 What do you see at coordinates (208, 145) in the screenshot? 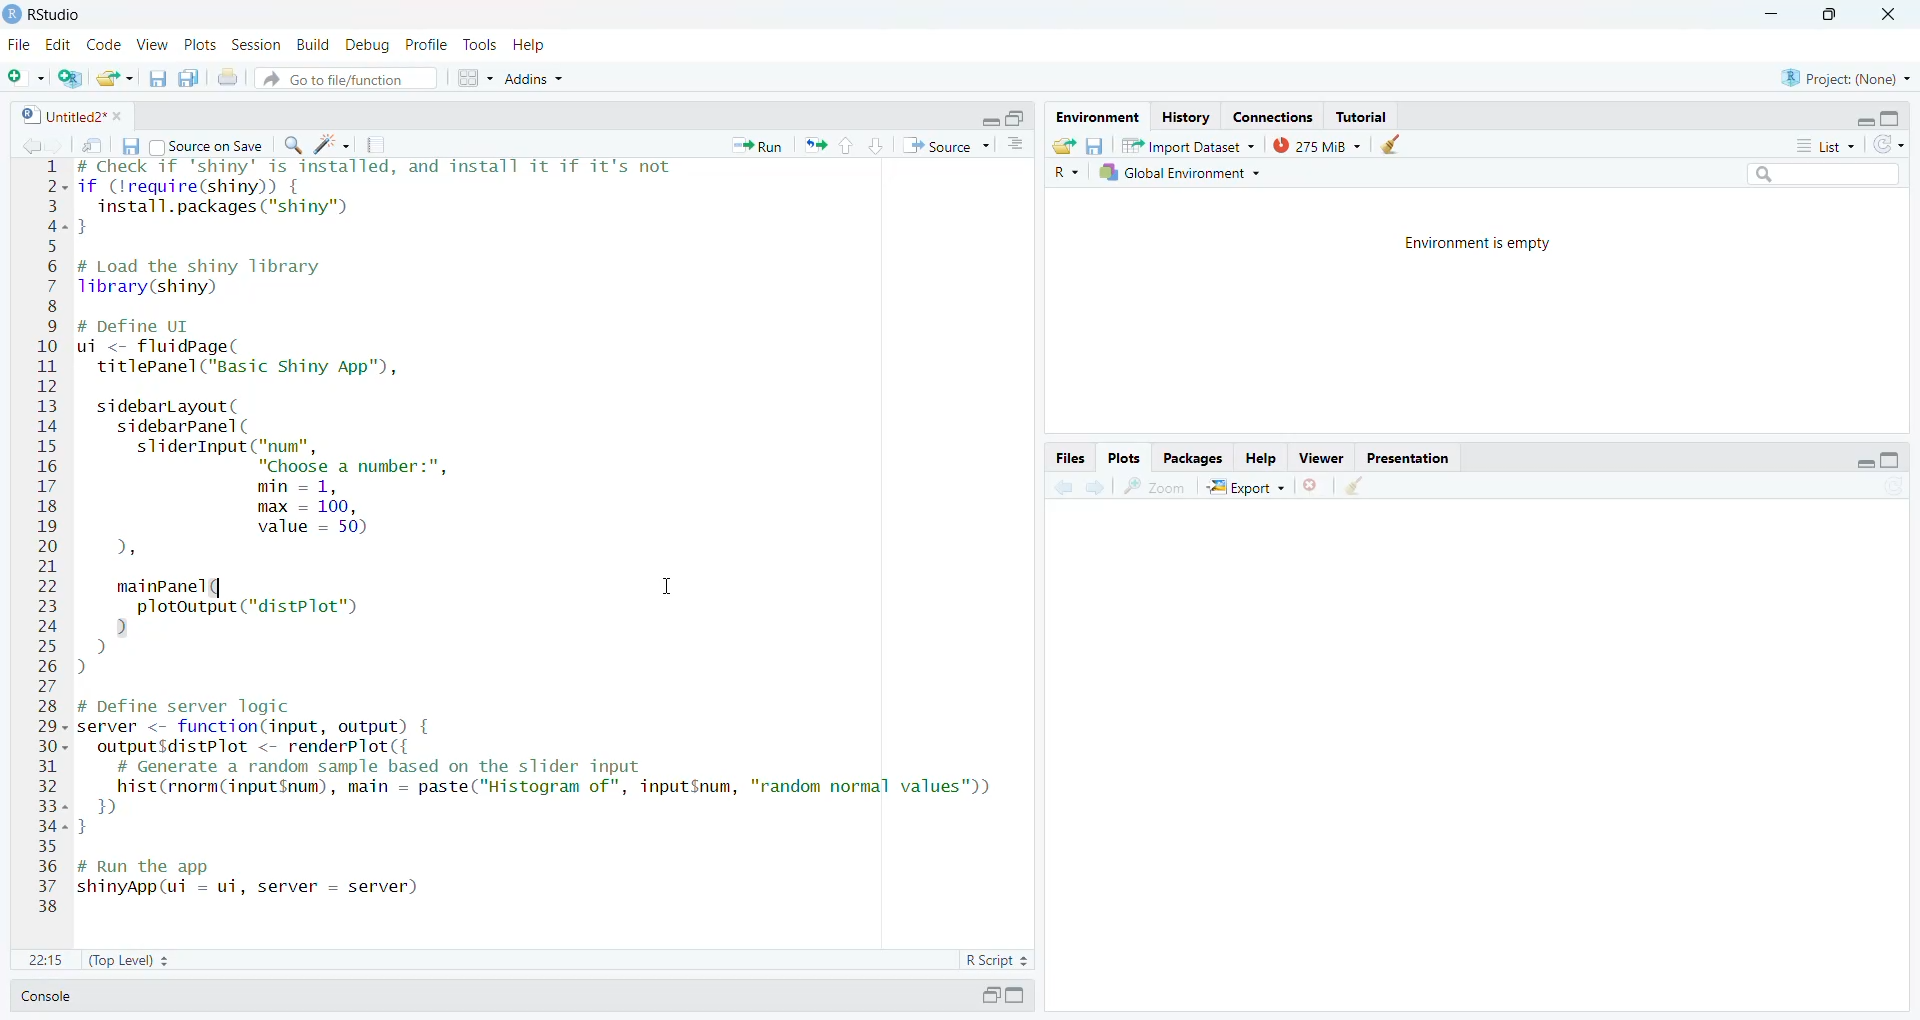
I see `source on save checkbox` at bounding box center [208, 145].